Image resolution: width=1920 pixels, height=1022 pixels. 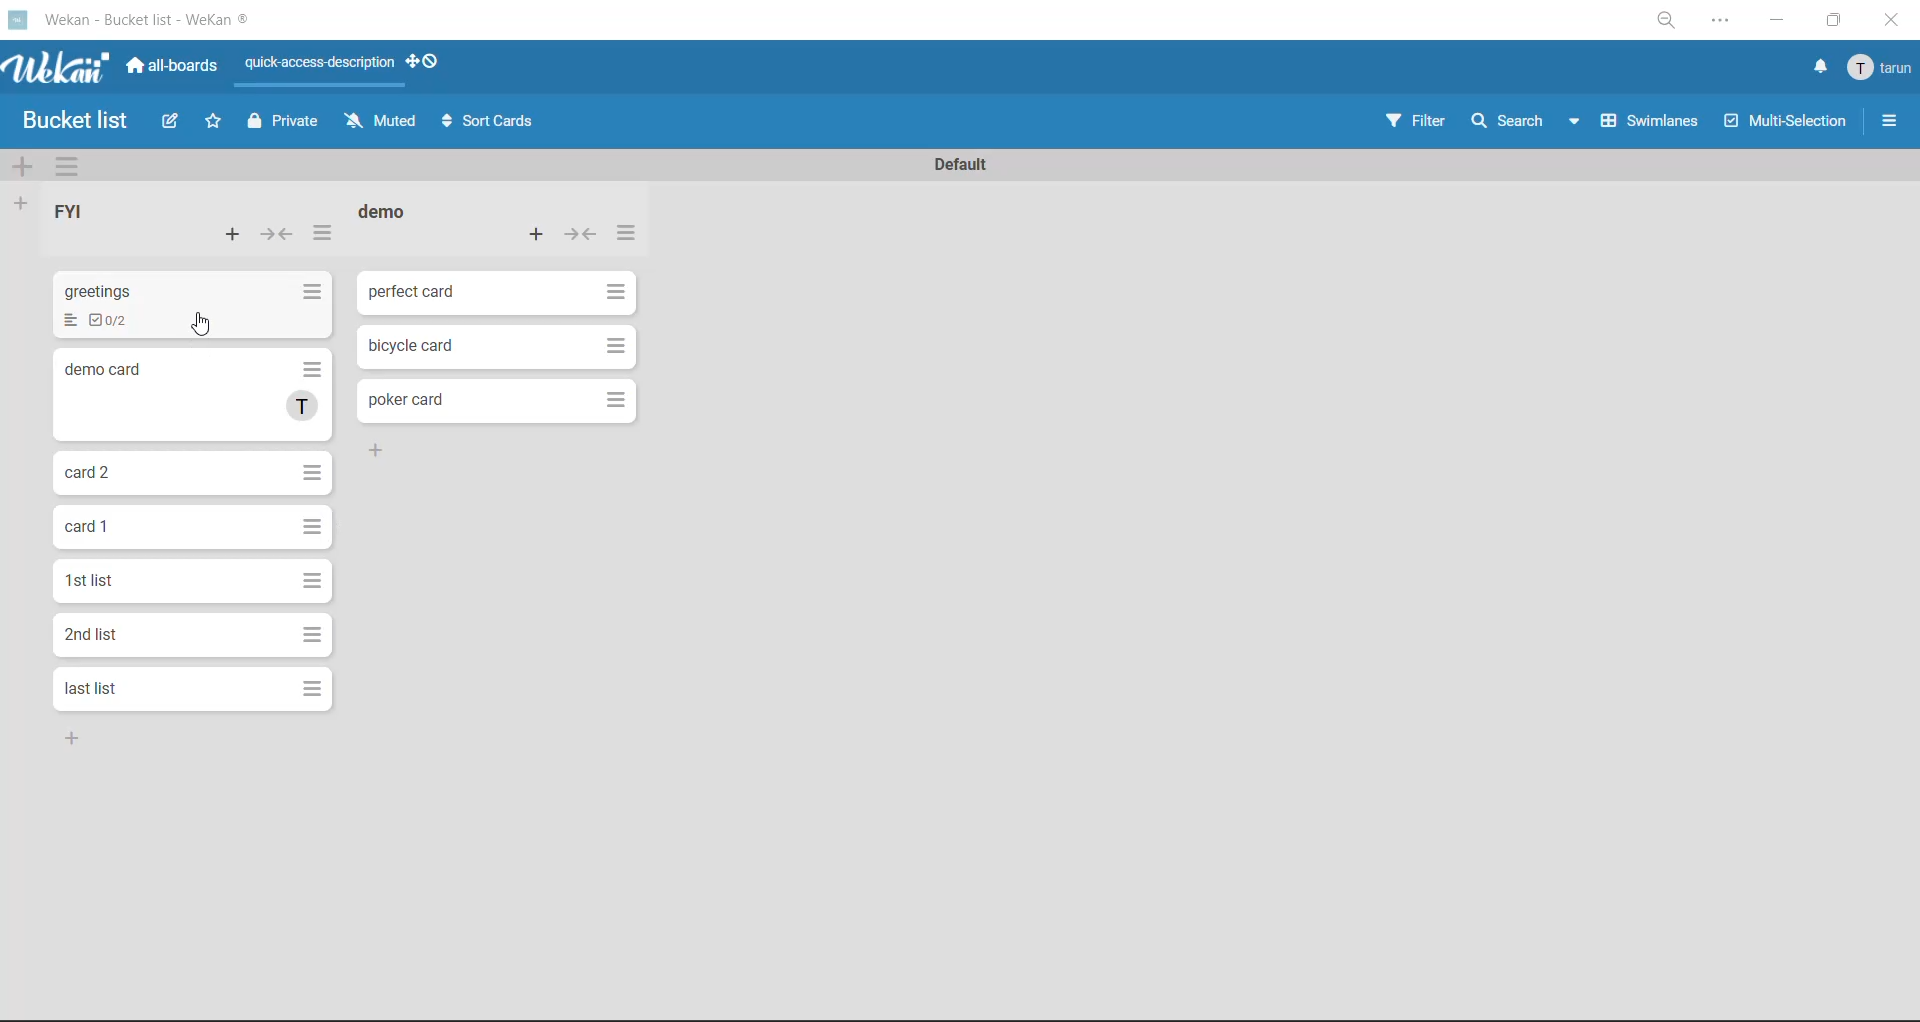 I want to click on card 2, so click(x=190, y=395).